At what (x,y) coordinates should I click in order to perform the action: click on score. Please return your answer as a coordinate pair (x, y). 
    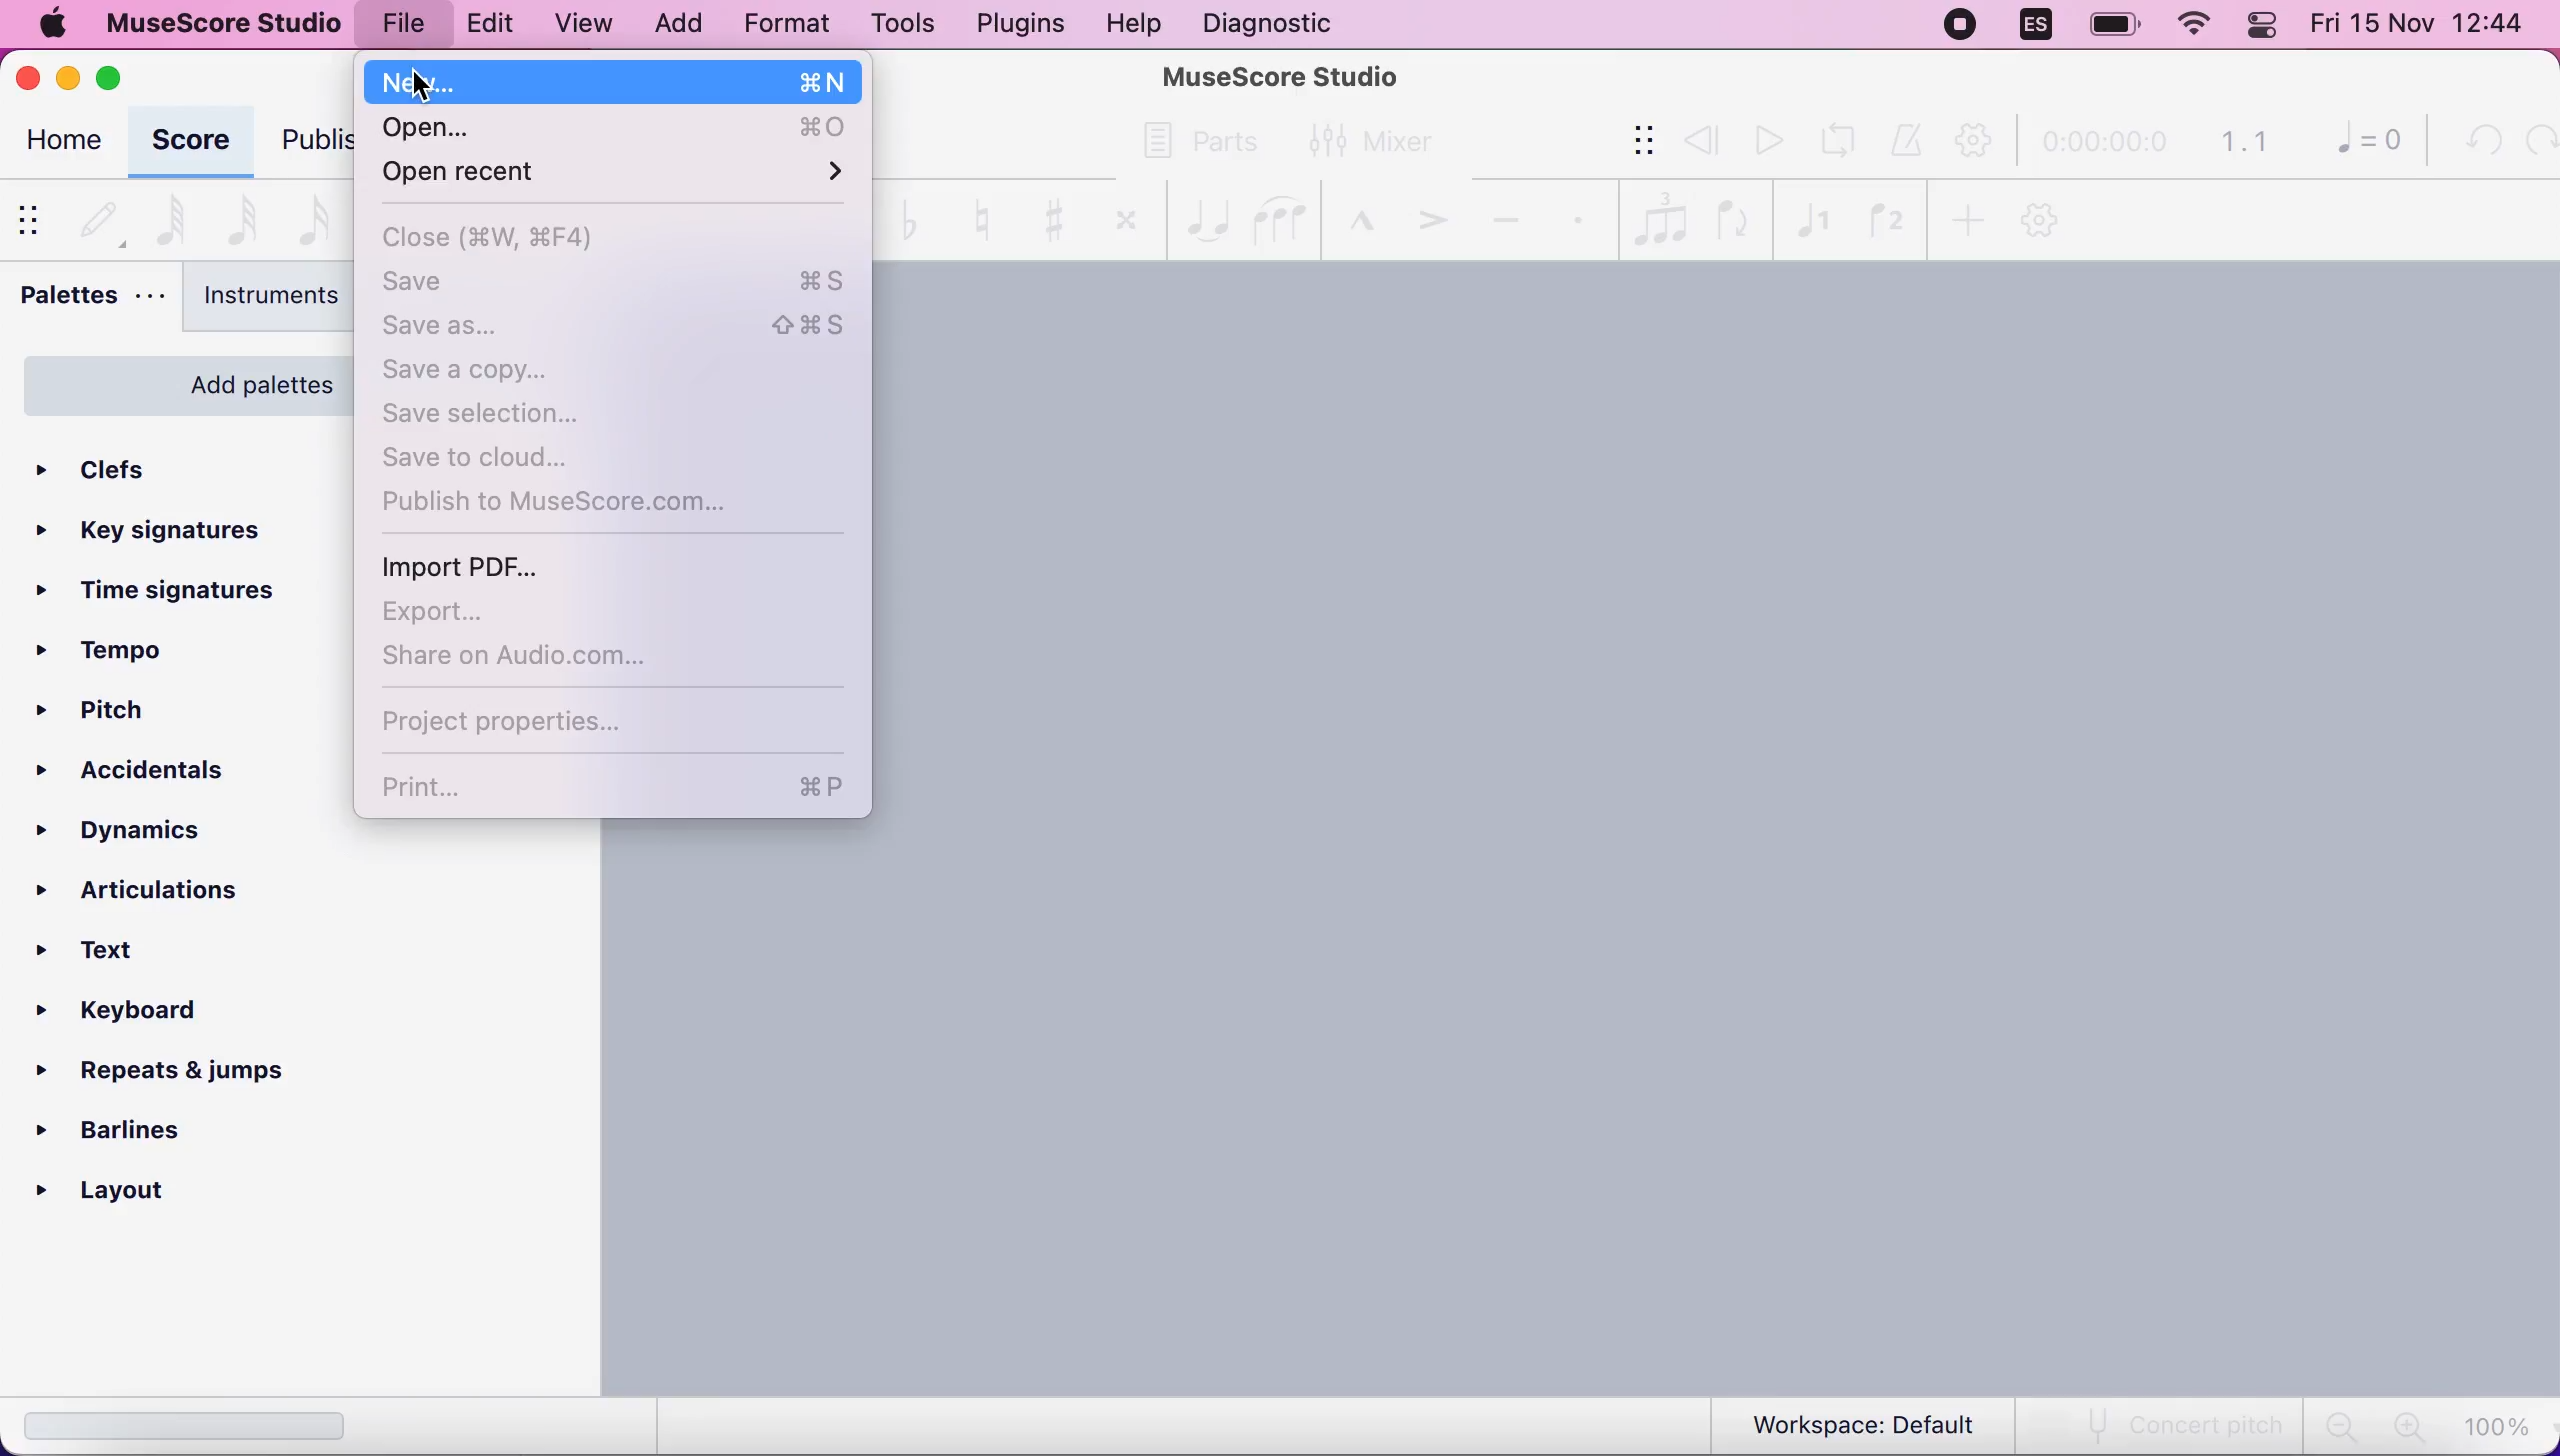
    Looking at the image, I should click on (190, 142).